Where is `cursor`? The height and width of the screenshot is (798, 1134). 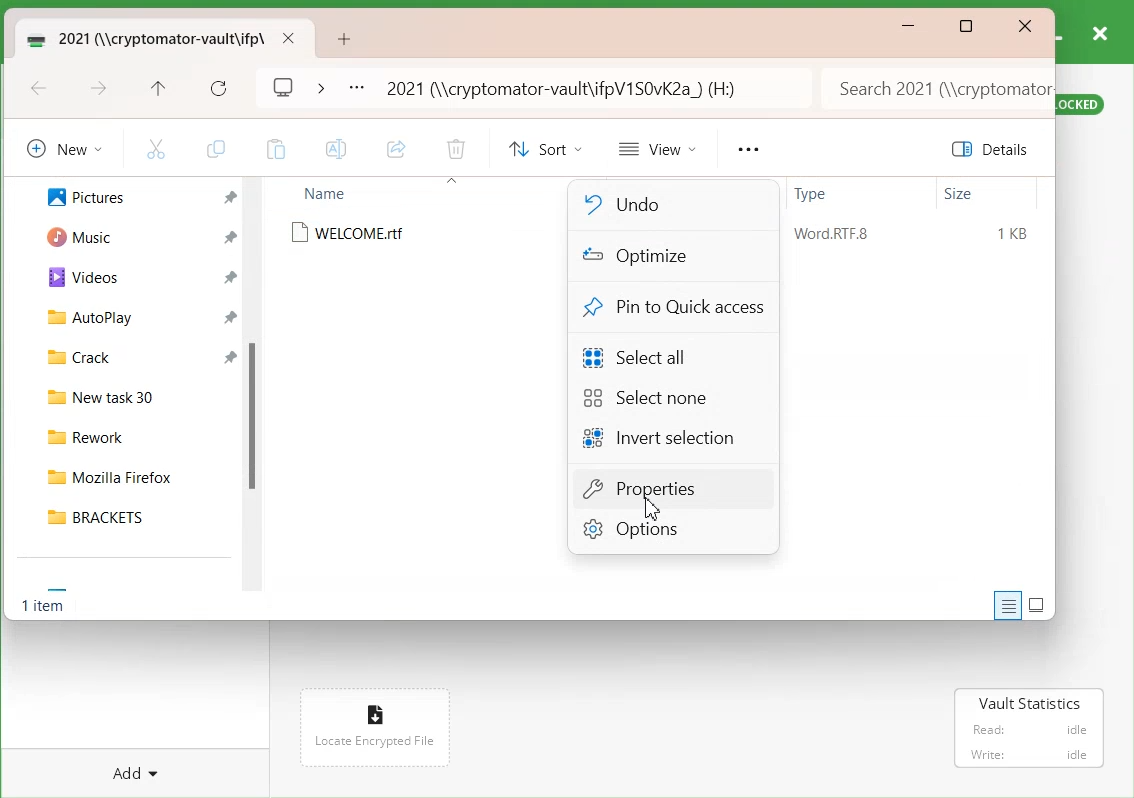
cursor is located at coordinates (651, 510).